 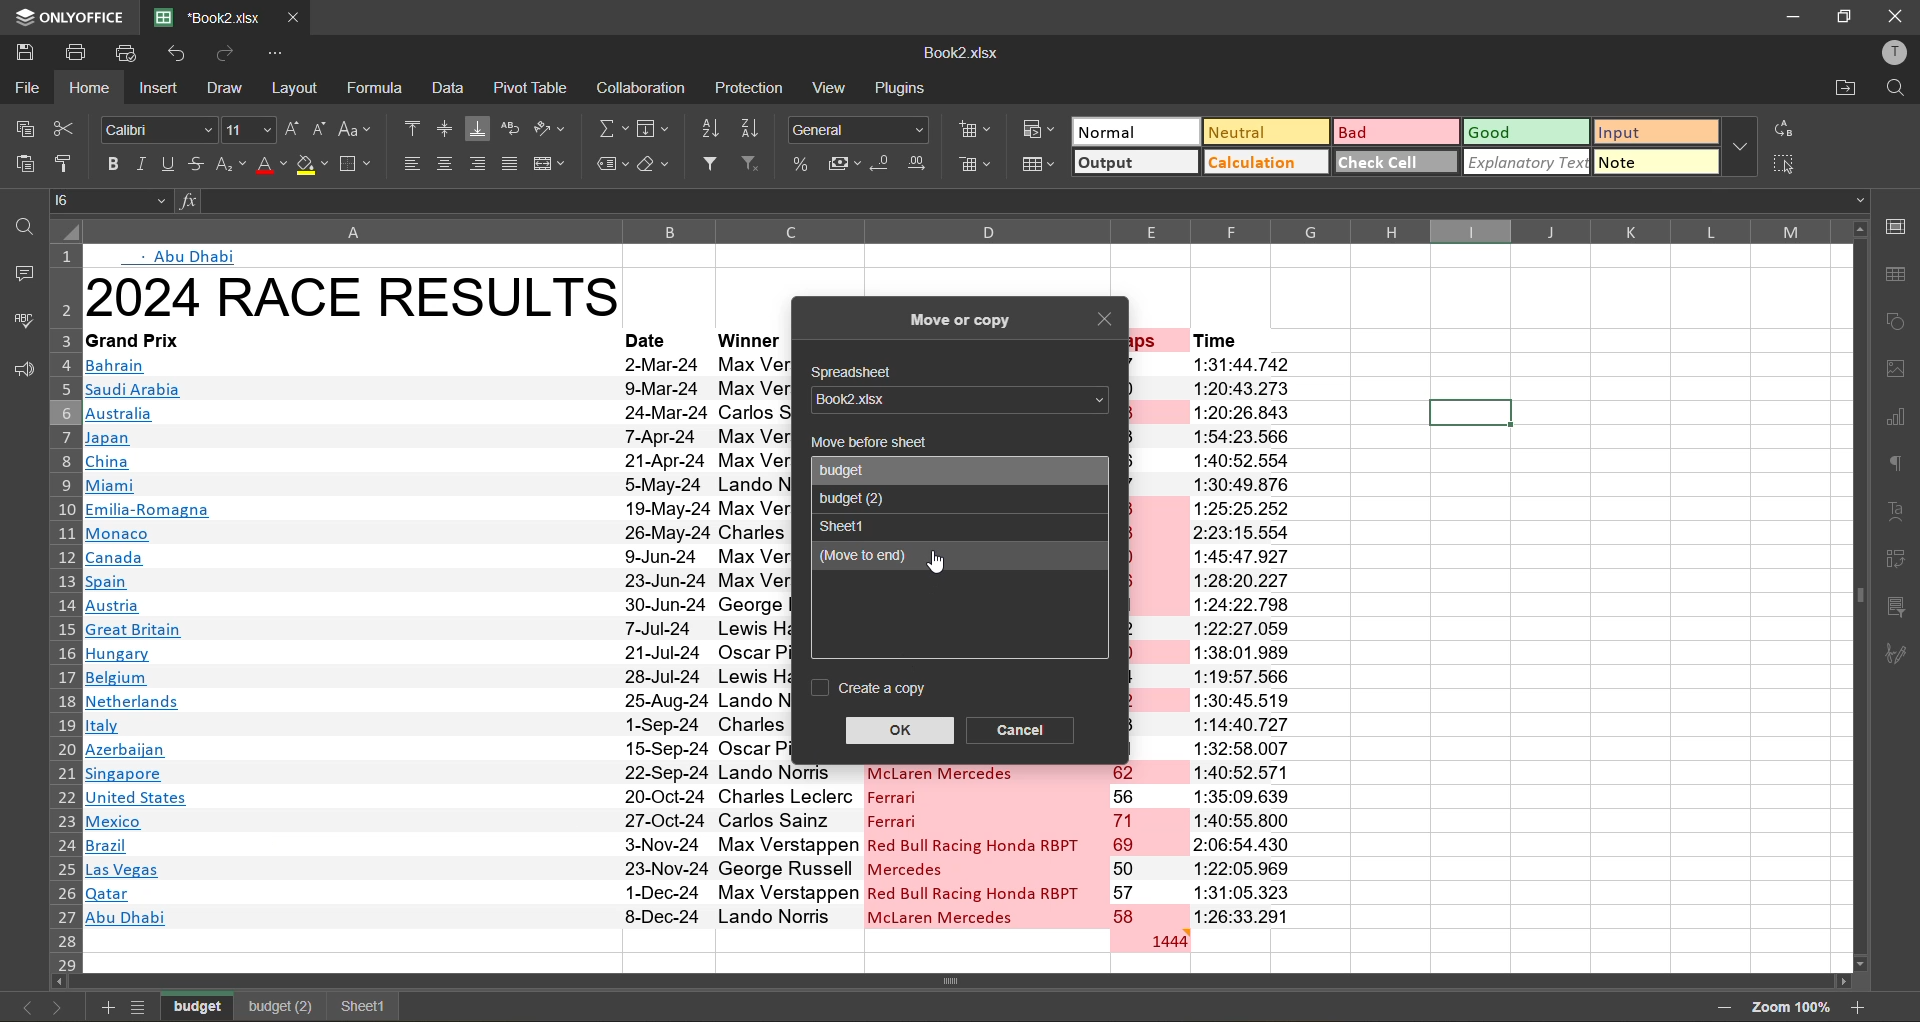 What do you see at coordinates (1898, 462) in the screenshot?
I see `paragraph` at bounding box center [1898, 462].